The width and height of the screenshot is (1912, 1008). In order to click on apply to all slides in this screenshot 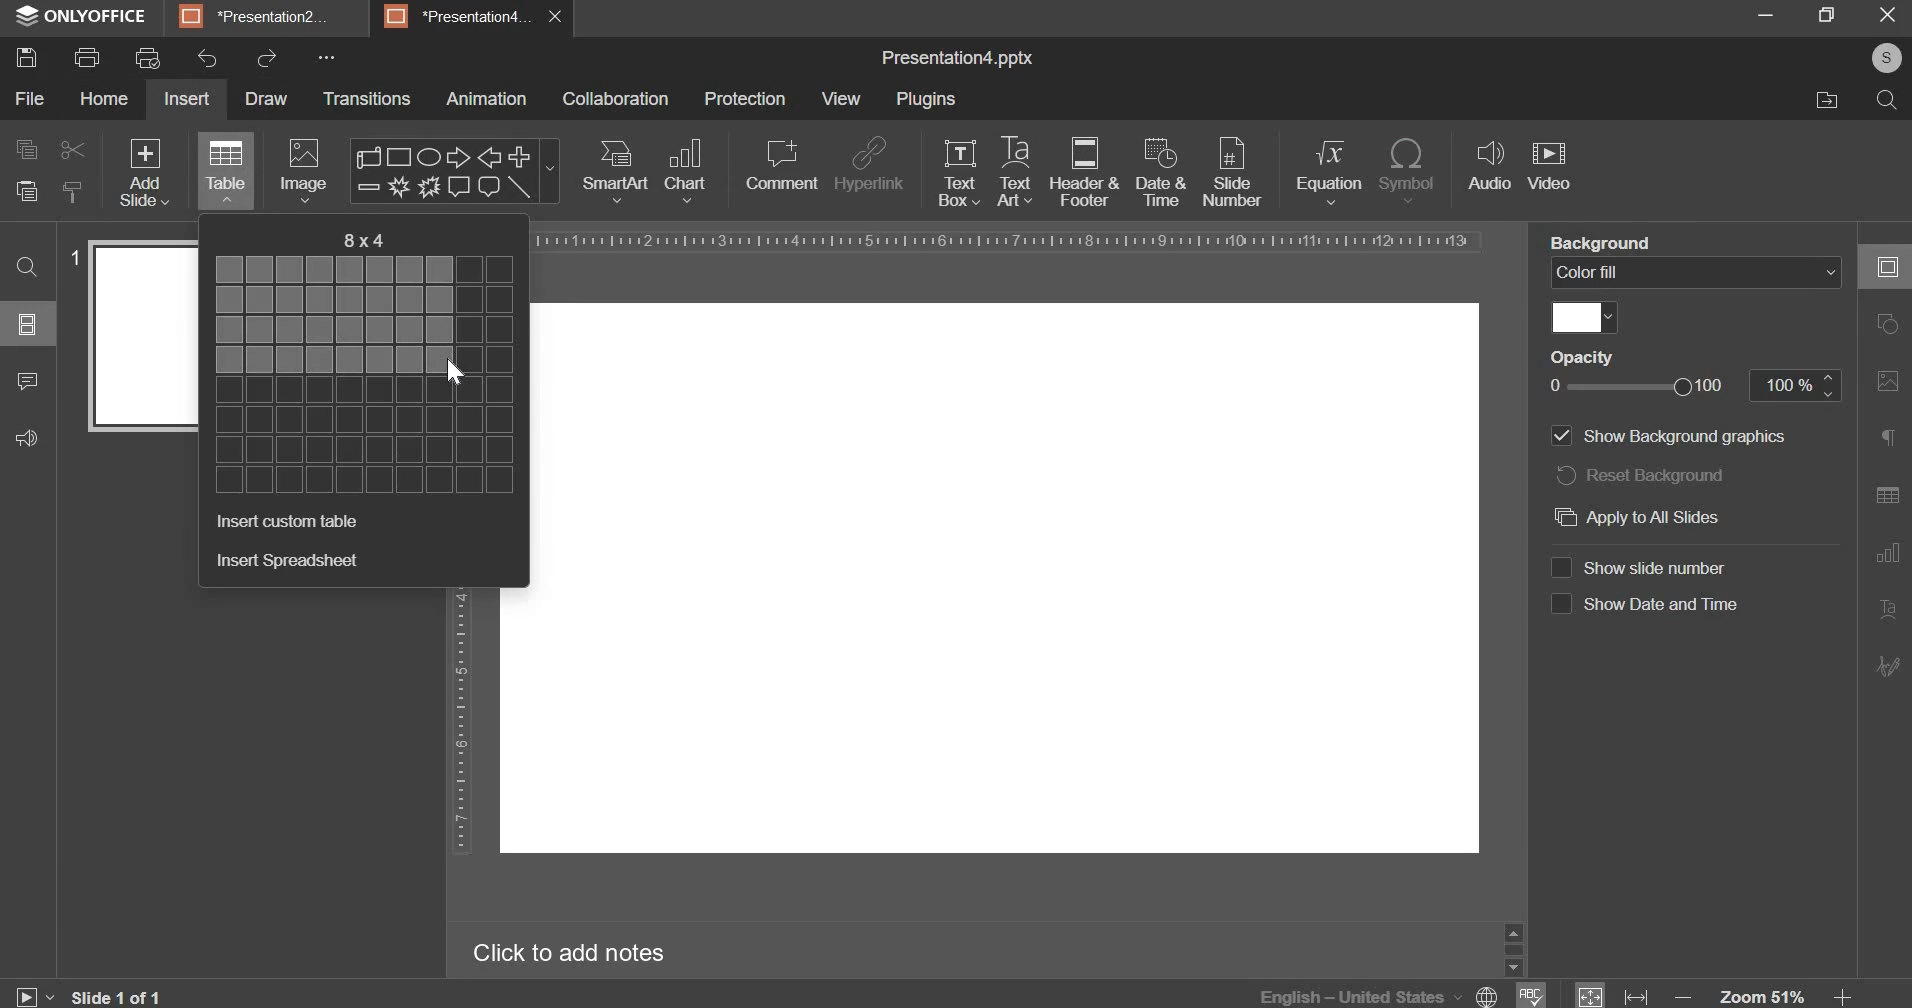, I will do `click(1640, 516)`.